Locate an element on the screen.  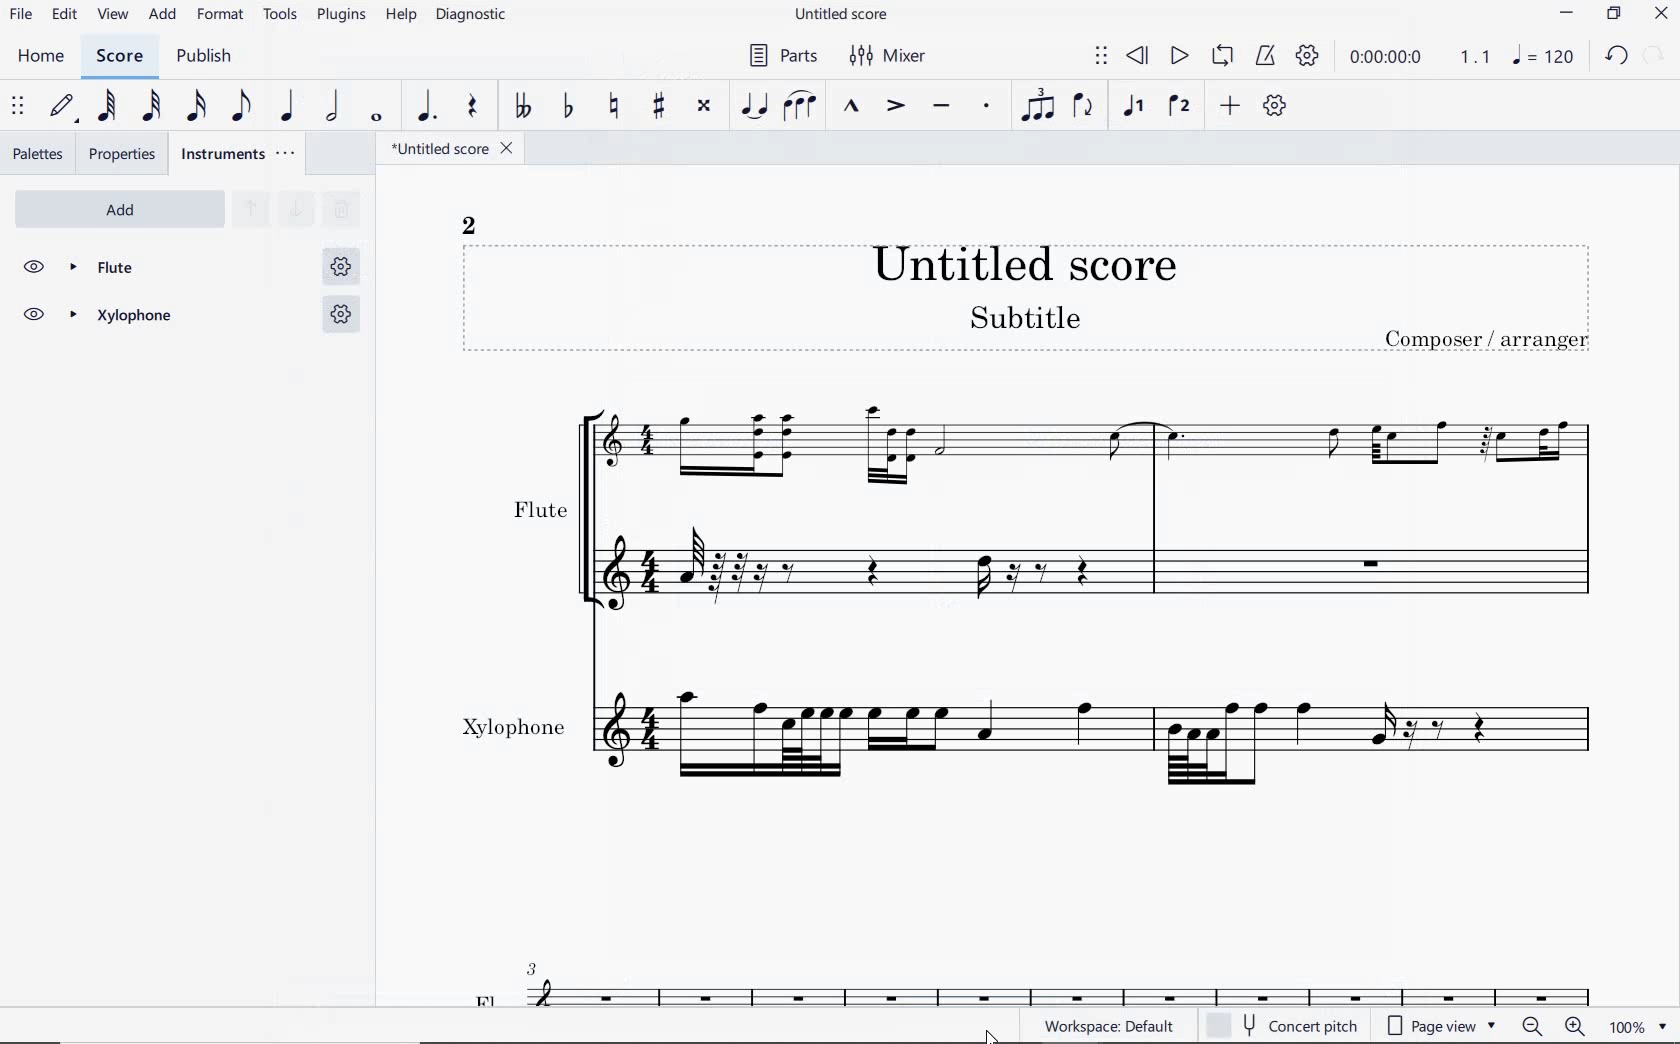
VOICE 2 is located at coordinates (1177, 107).